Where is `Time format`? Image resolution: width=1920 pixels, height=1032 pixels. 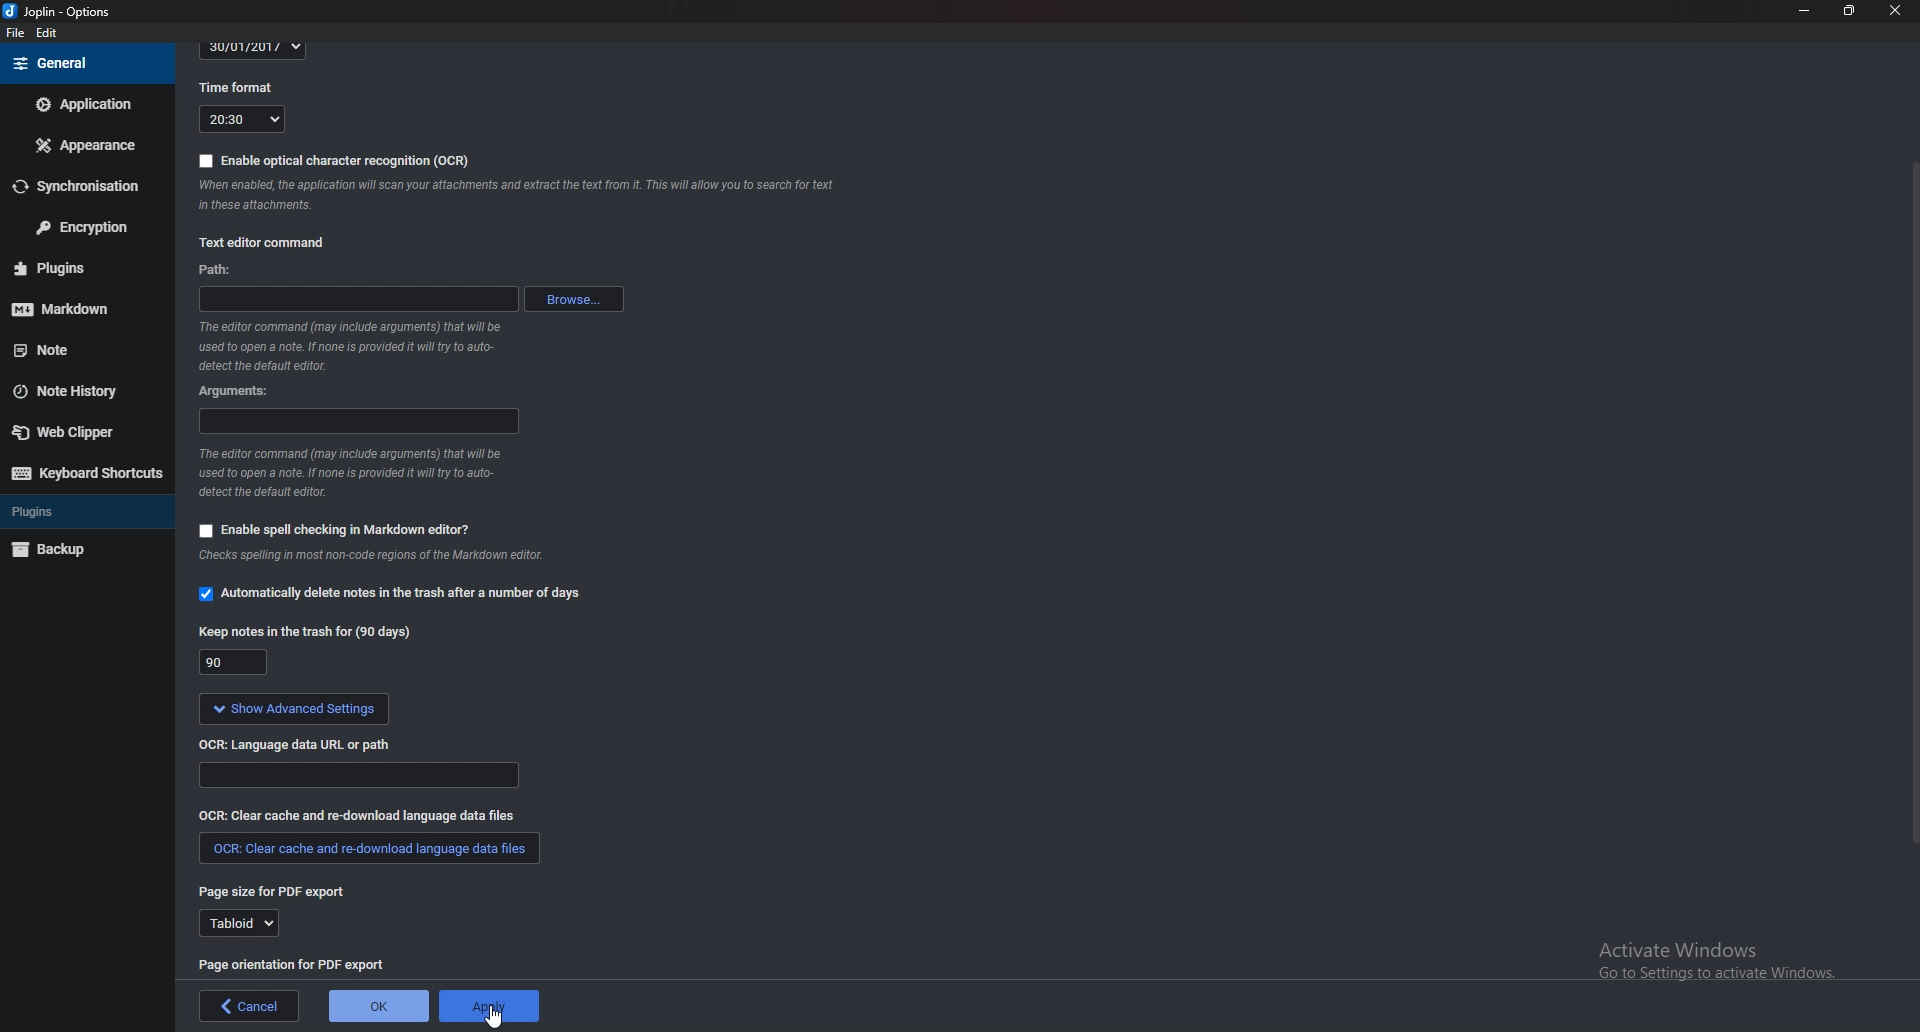 Time format is located at coordinates (243, 86).